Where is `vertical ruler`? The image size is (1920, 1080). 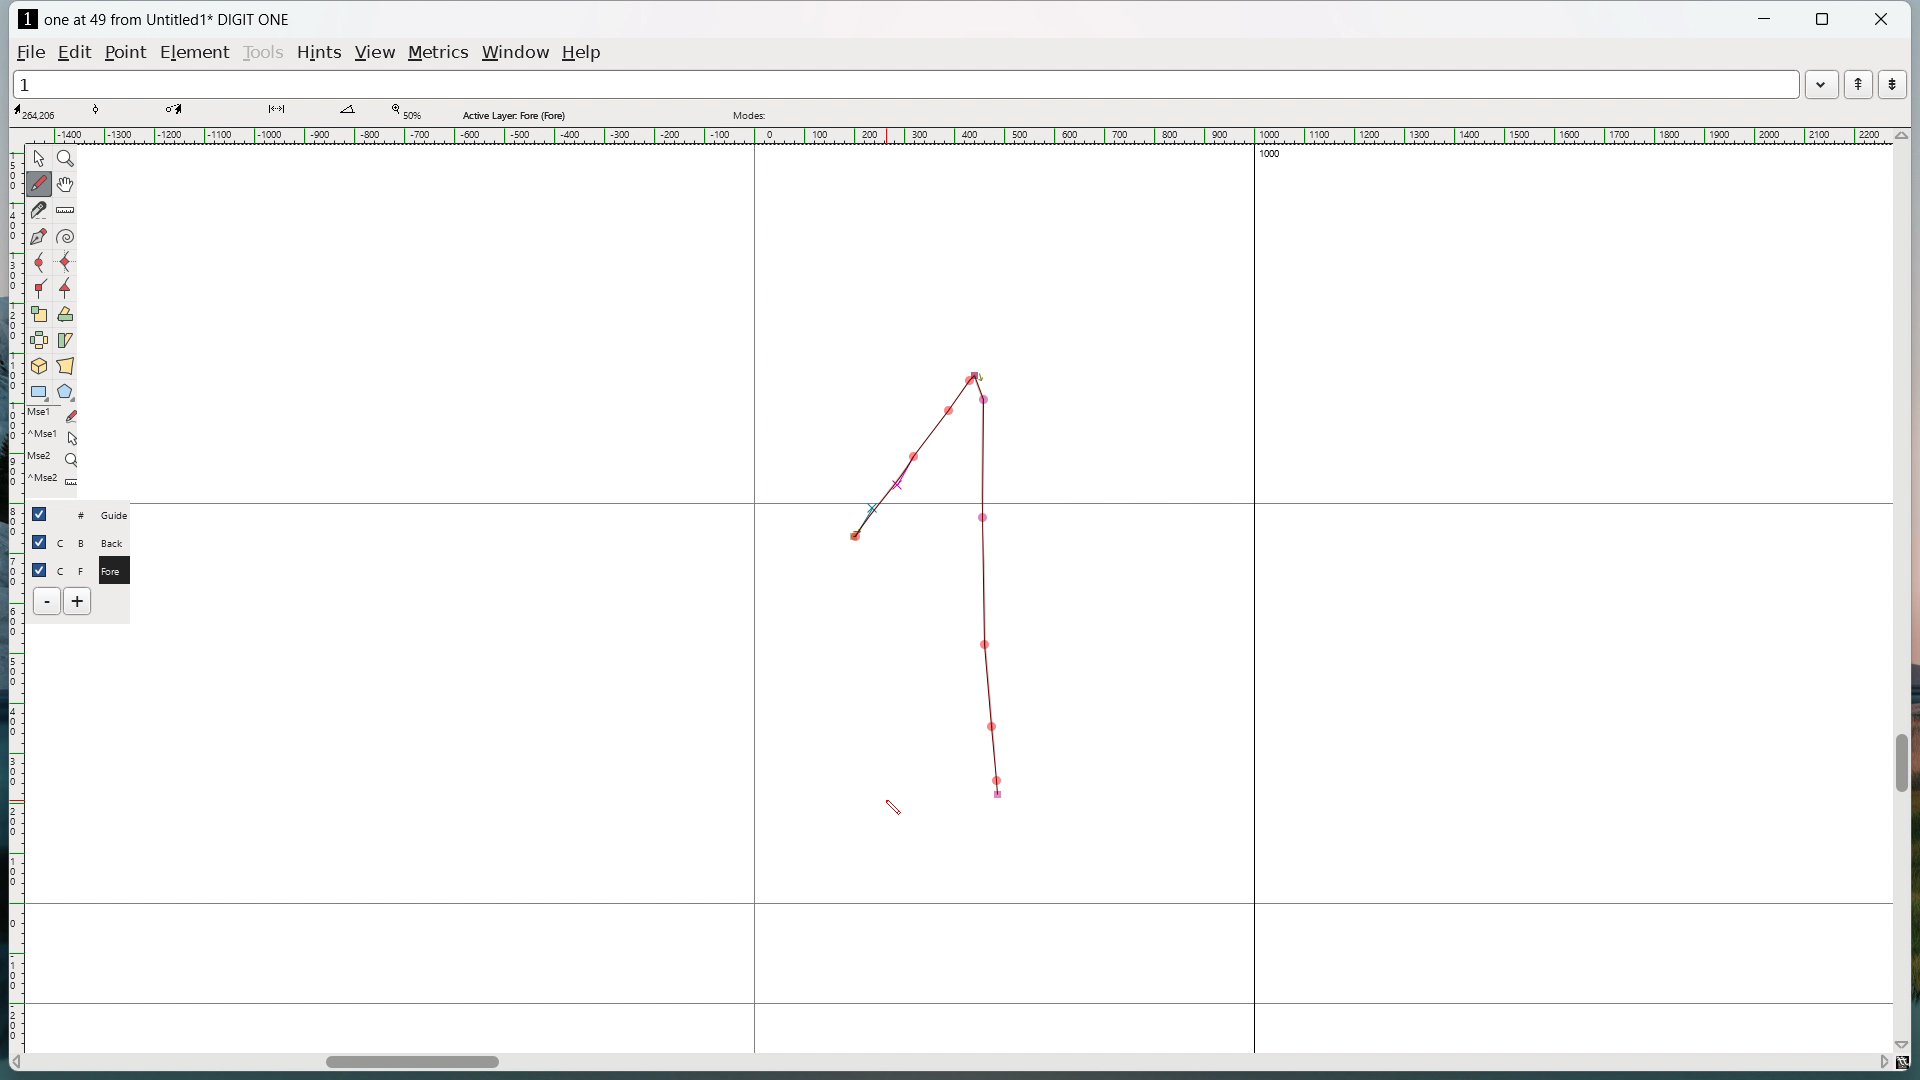
vertical ruler is located at coordinates (14, 588).